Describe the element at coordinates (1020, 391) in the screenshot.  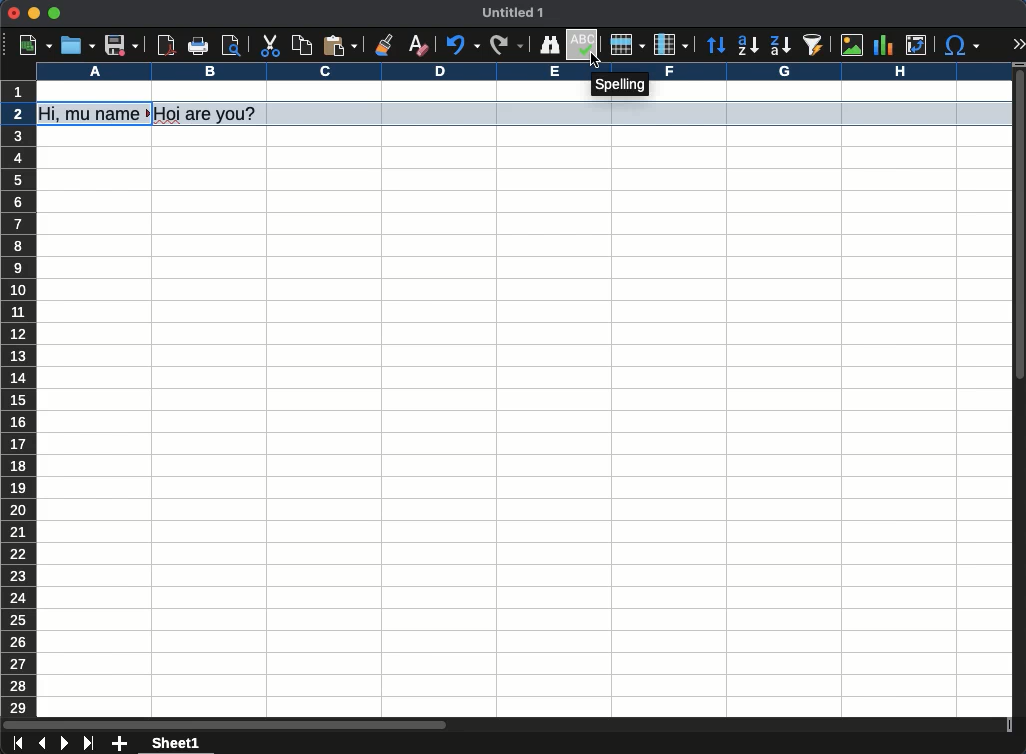
I see `scroll` at that location.